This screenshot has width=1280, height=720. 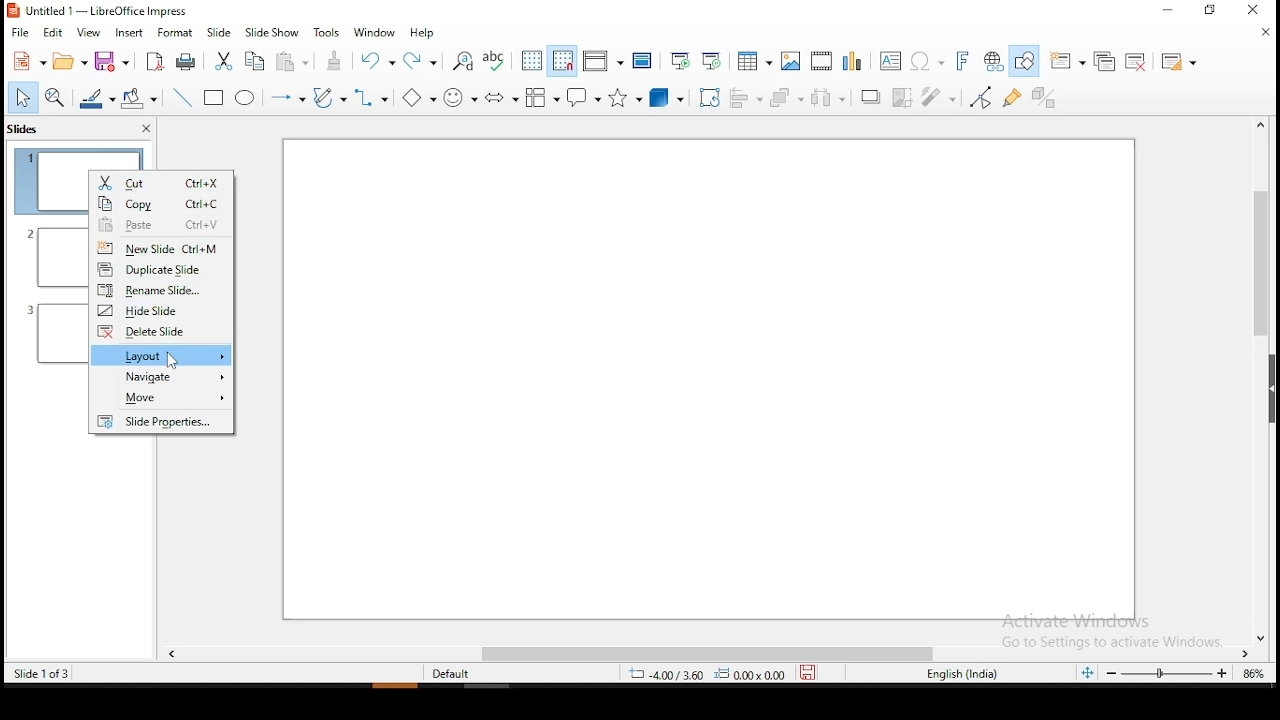 What do you see at coordinates (426, 65) in the screenshot?
I see `redo` at bounding box center [426, 65].